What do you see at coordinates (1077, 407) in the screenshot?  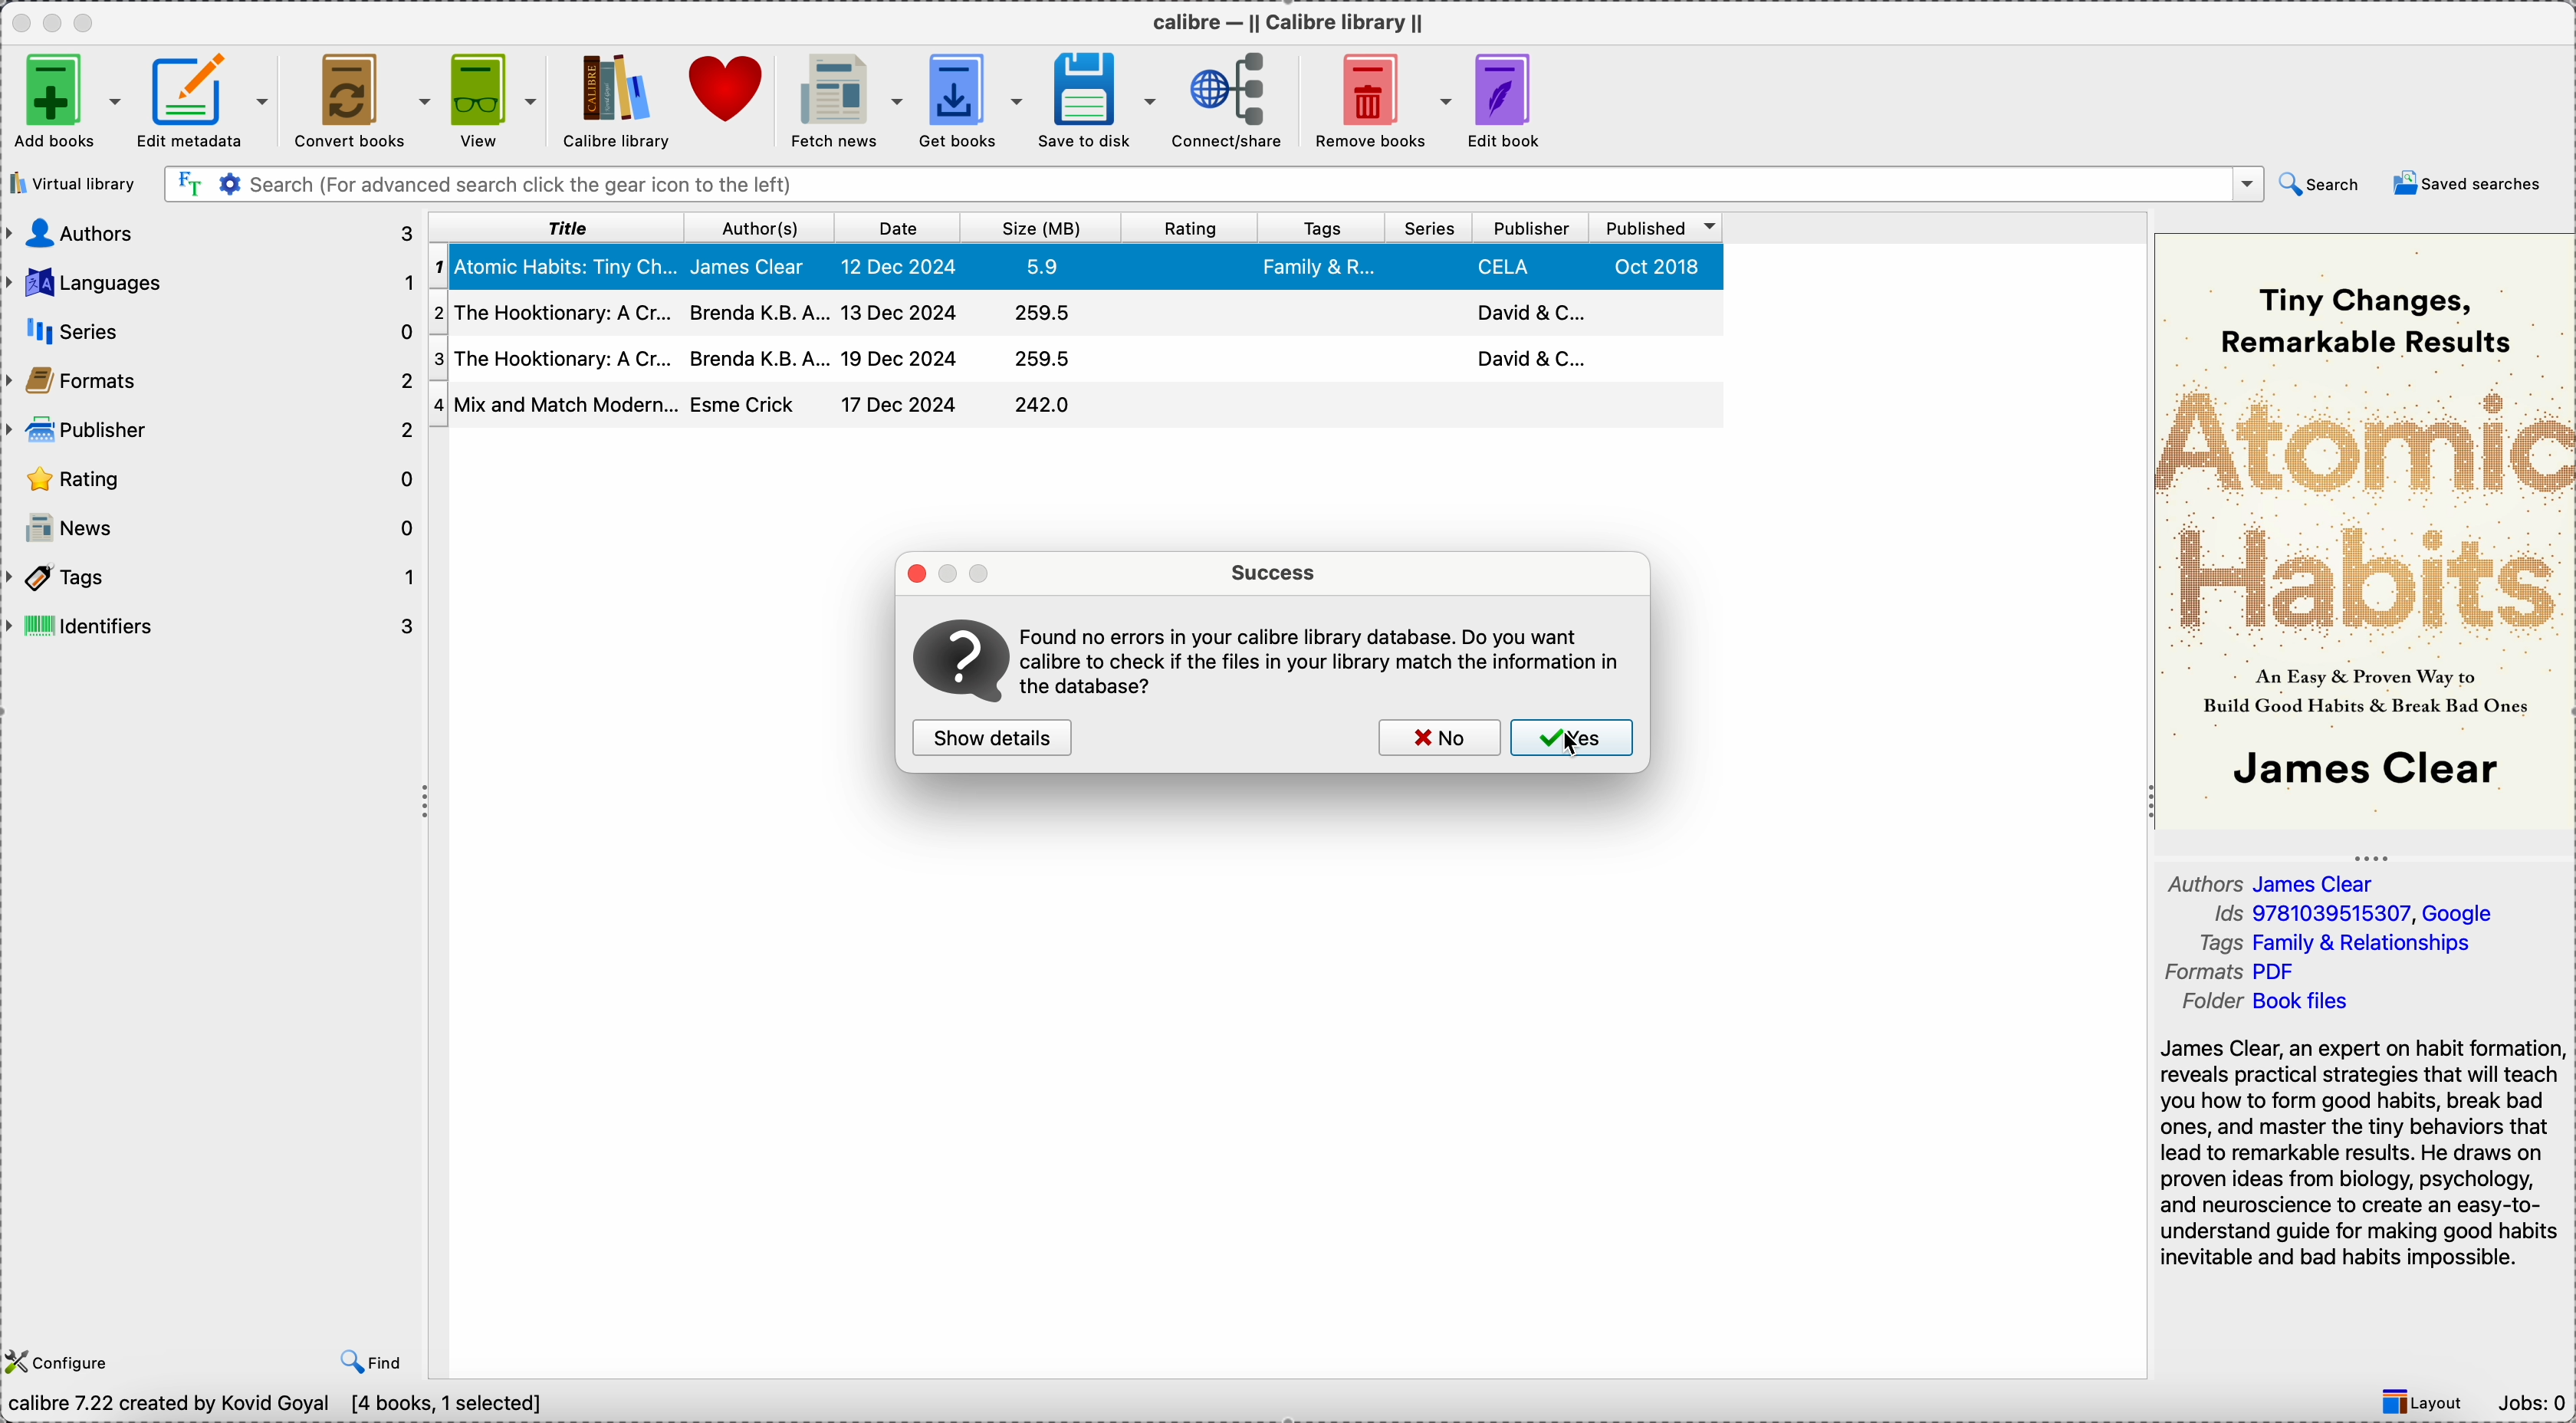 I see `four book` at bounding box center [1077, 407].